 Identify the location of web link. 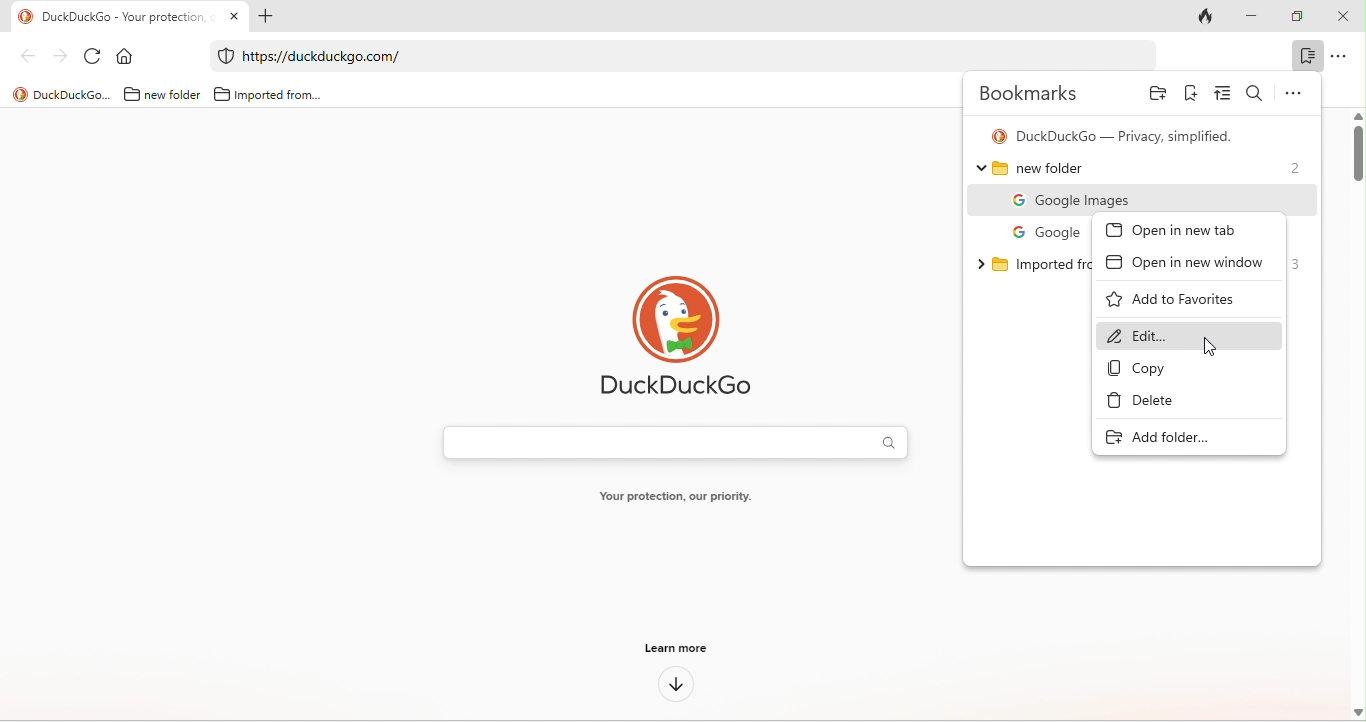
(672, 56).